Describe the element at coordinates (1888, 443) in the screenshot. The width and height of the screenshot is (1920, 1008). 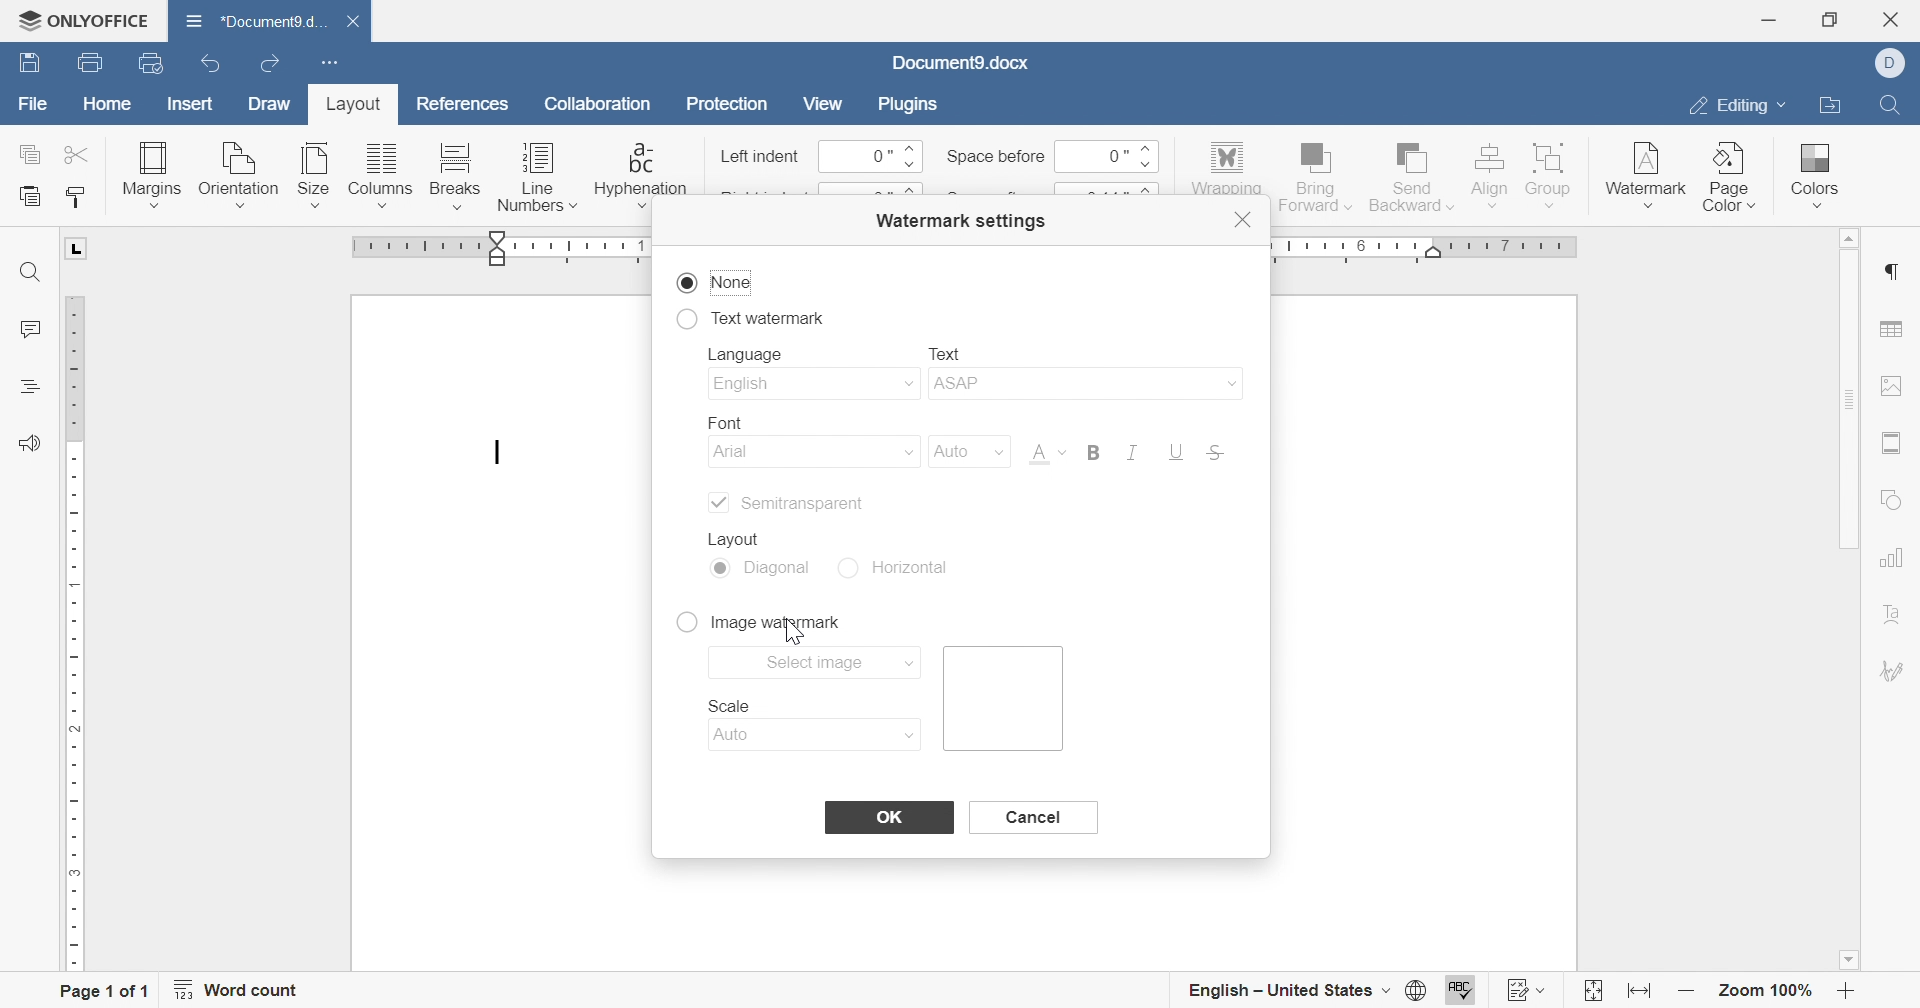
I see `header and footer settings` at that location.